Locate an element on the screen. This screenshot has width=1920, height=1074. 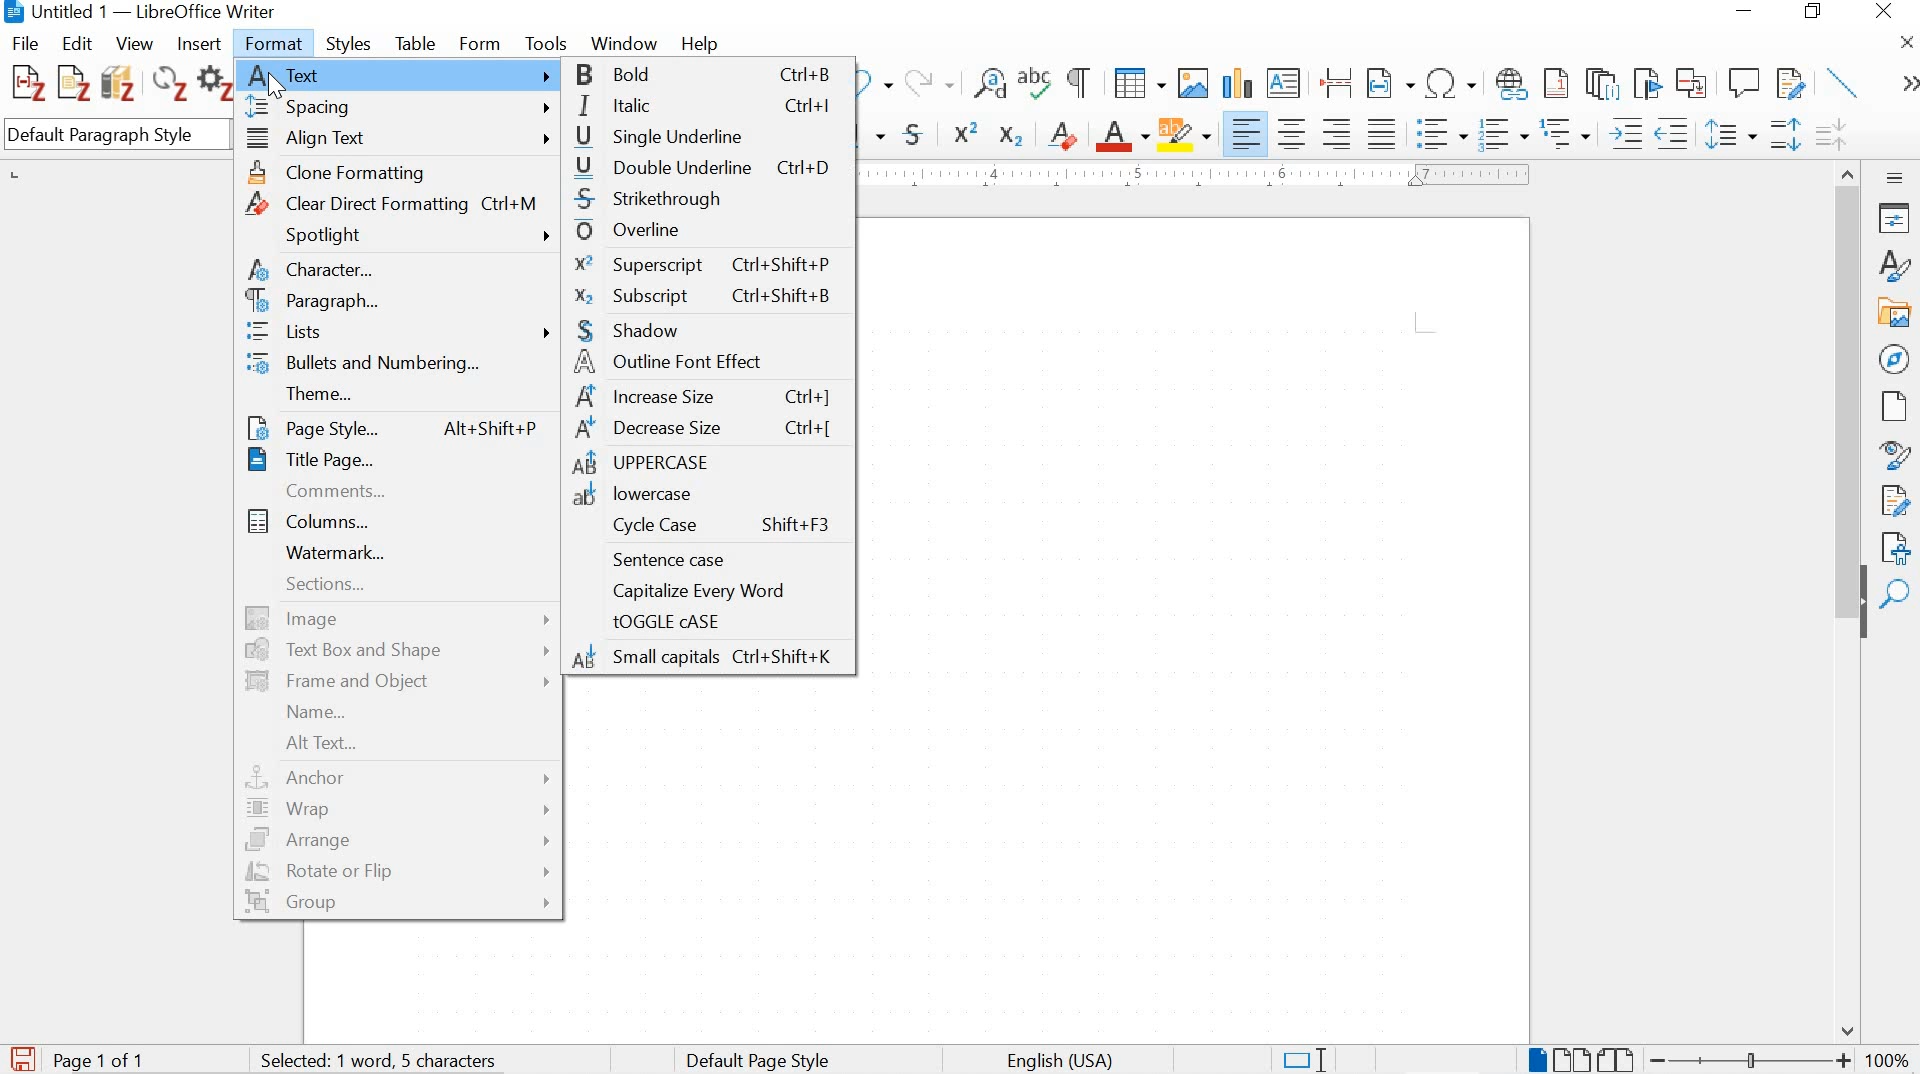
toggle case is located at coordinates (710, 623).